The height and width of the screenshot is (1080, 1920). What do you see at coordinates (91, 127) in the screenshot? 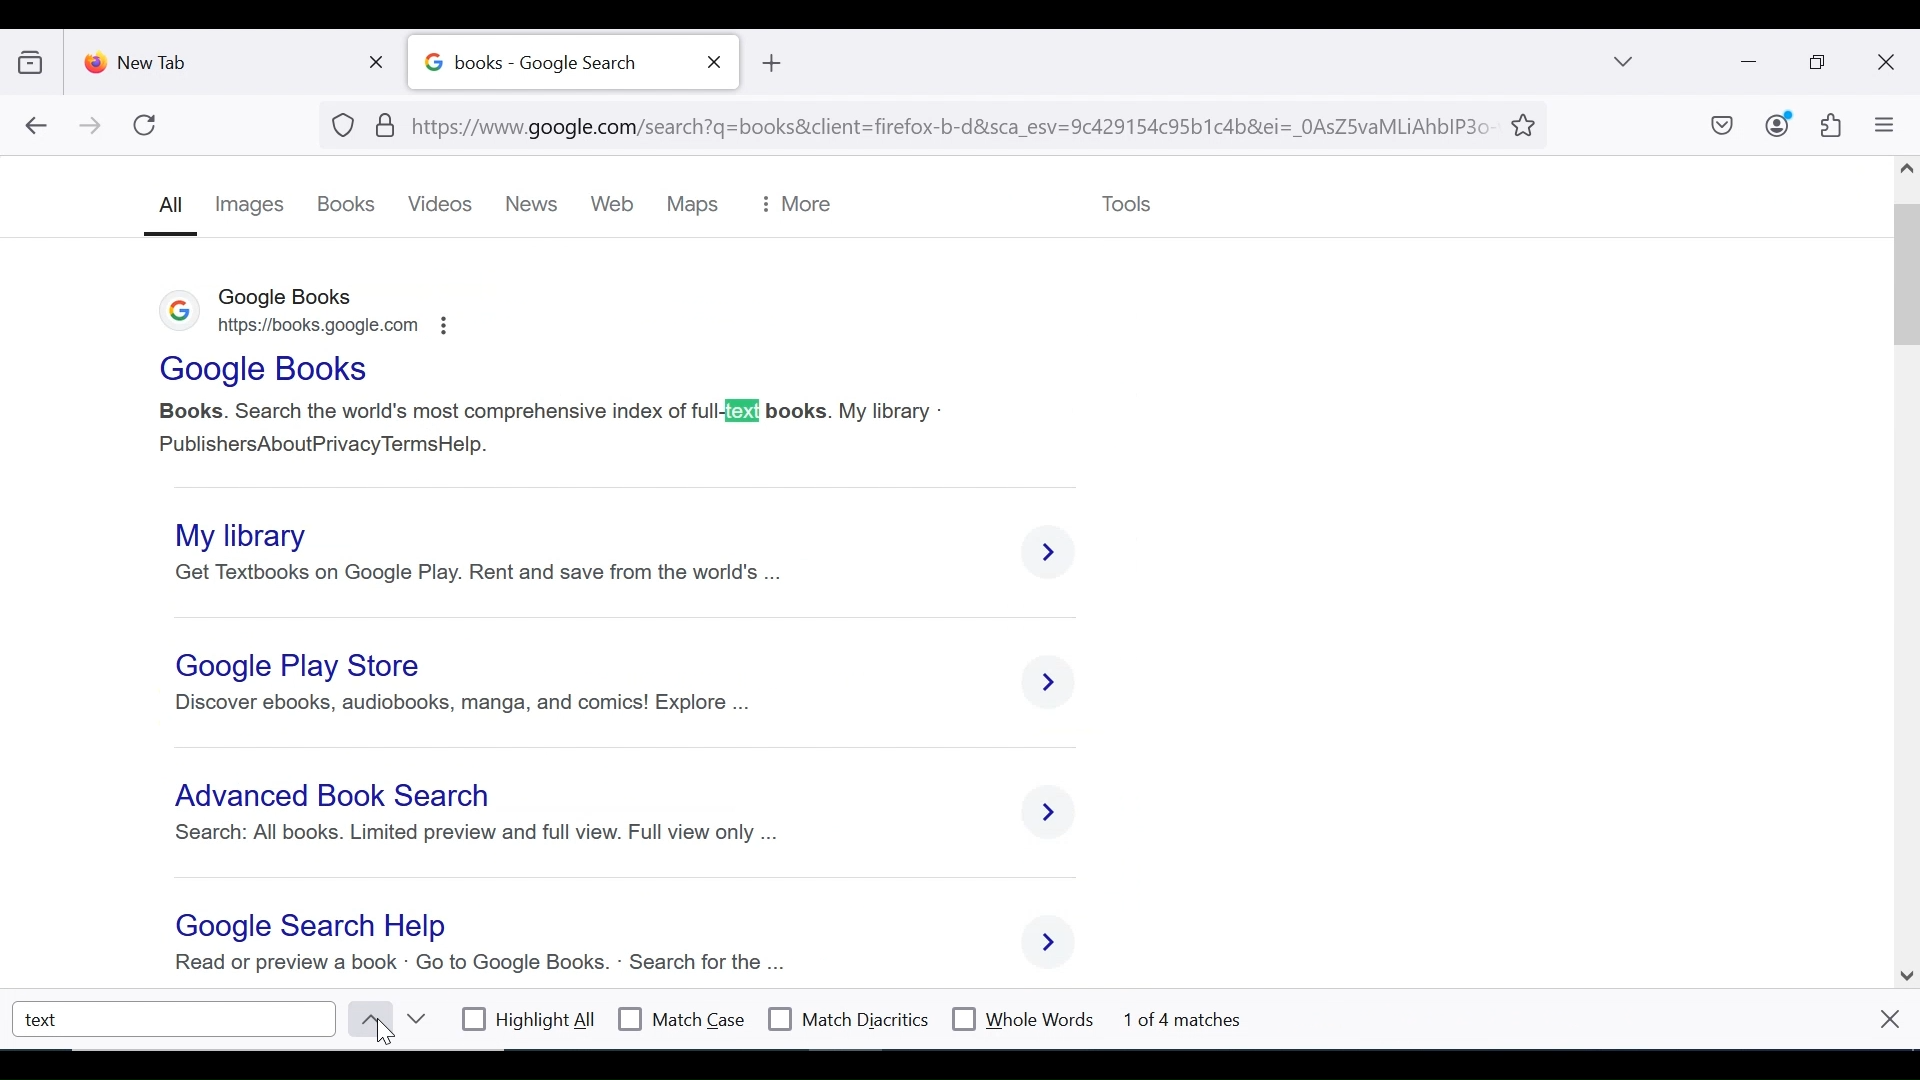
I see `forward` at bounding box center [91, 127].